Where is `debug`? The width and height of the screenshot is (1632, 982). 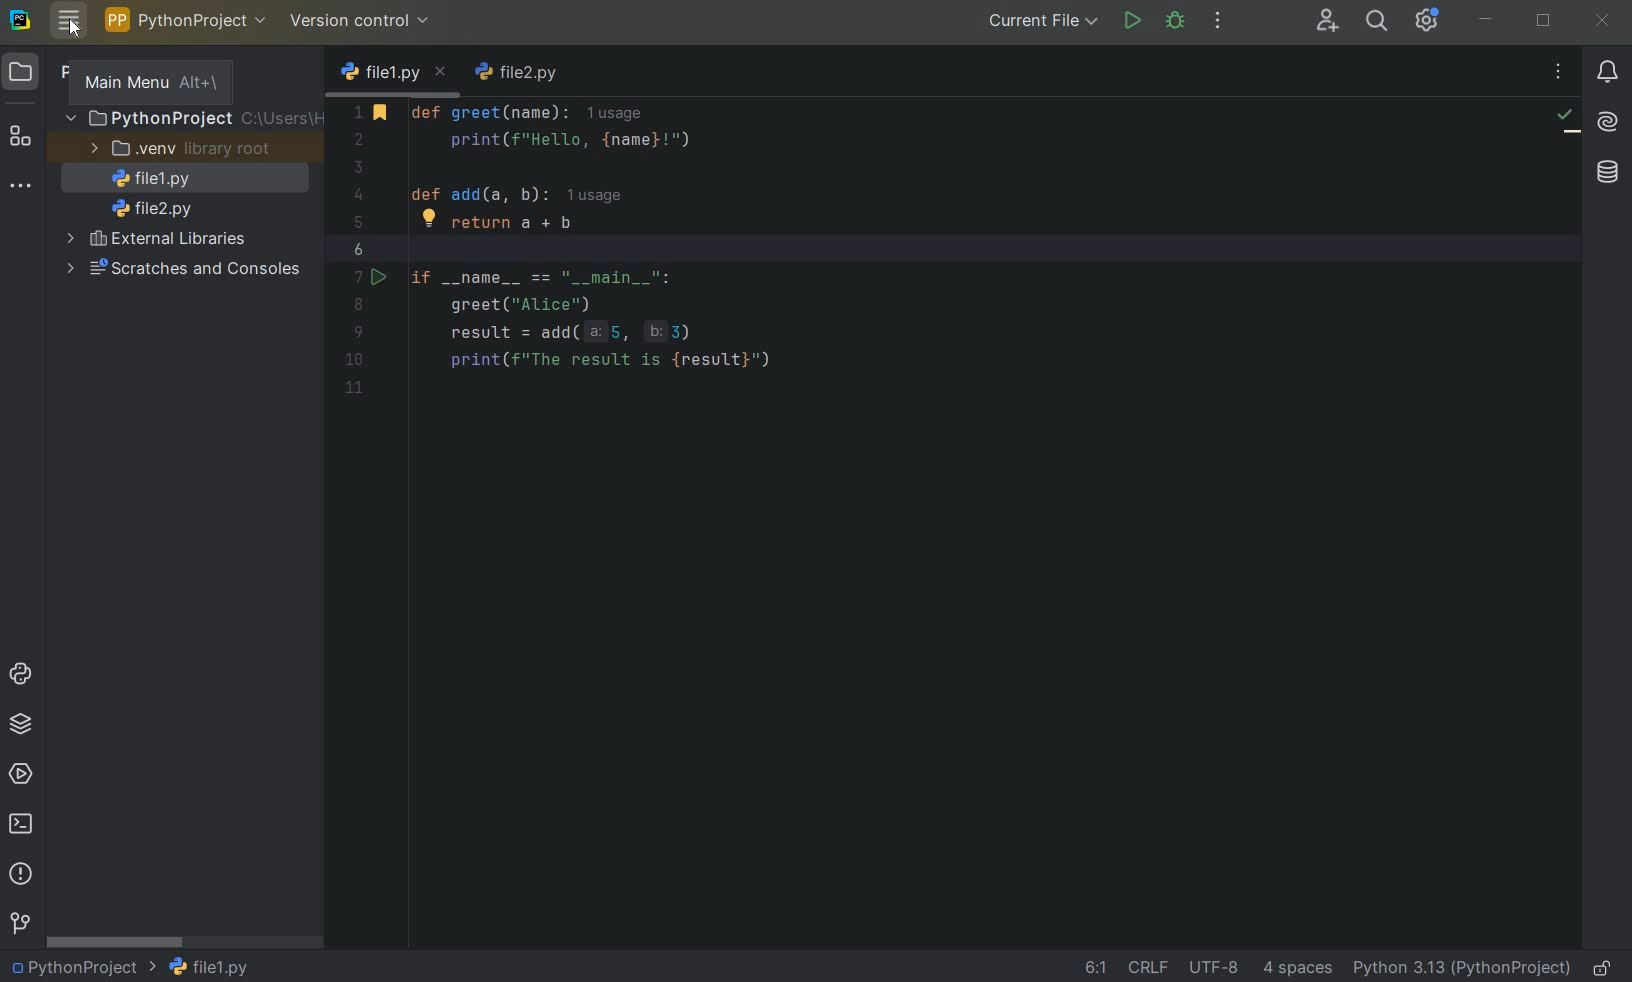 debug is located at coordinates (1176, 22).